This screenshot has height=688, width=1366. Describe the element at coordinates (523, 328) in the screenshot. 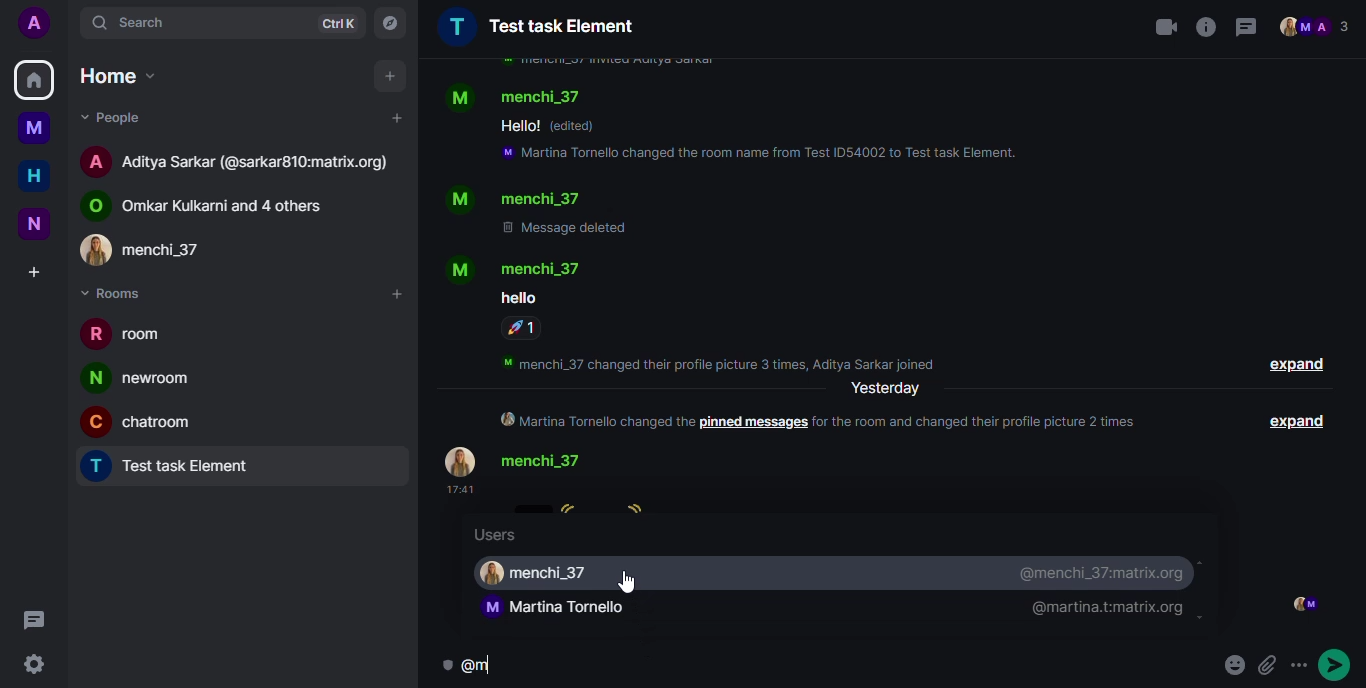

I see `reaction` at that location.